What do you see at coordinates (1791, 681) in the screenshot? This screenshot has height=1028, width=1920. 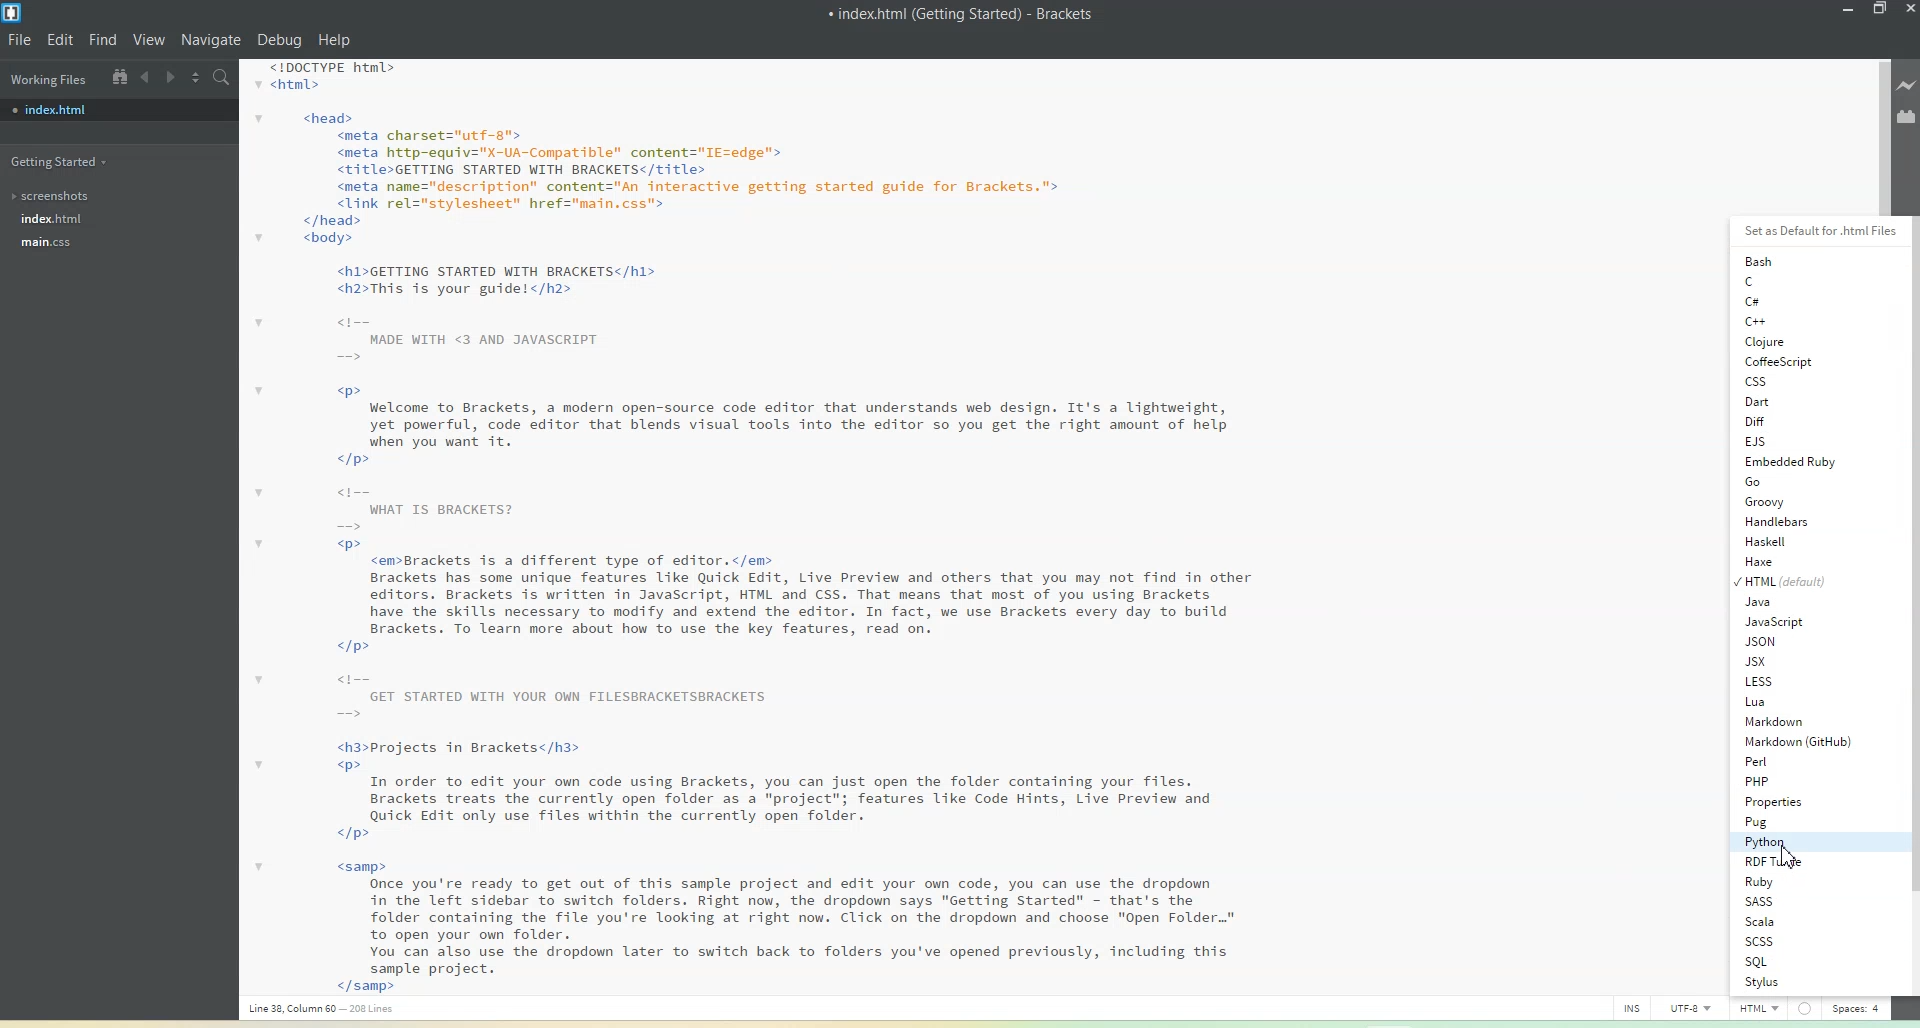 I see `LESS` at bounding box center [1791, 681].